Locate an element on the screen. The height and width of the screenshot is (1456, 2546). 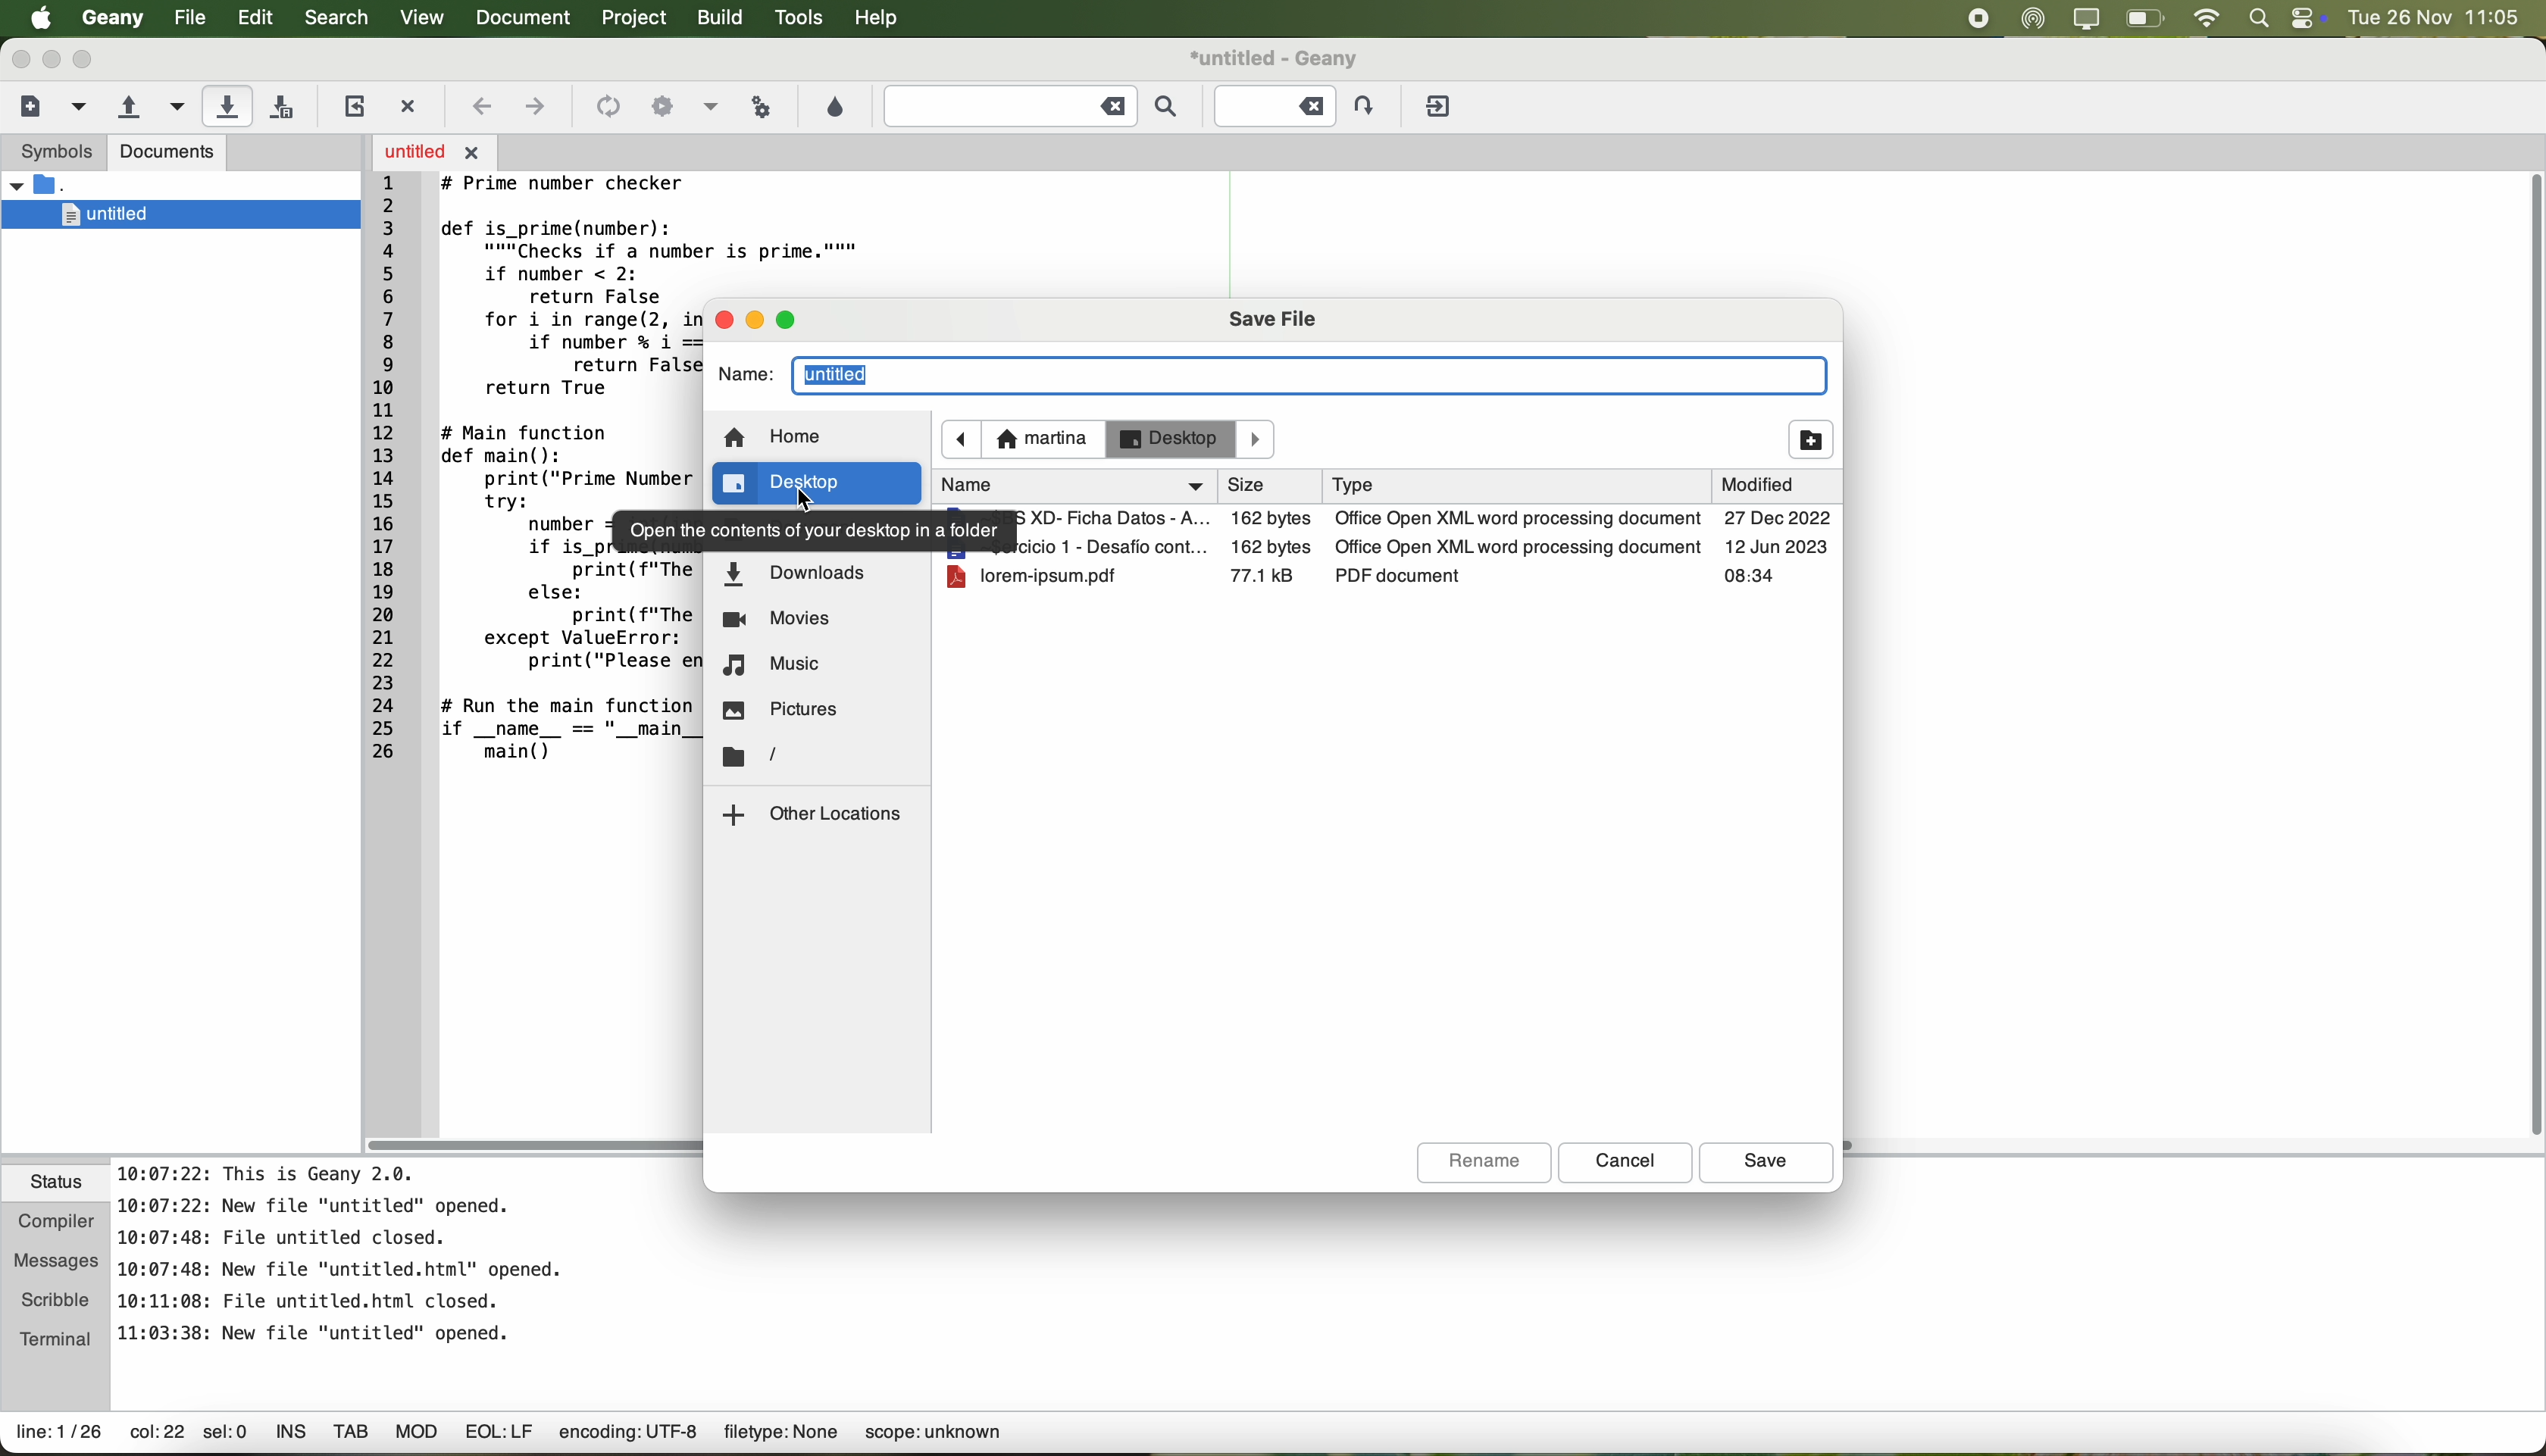
data is located at coordinates (512, 1436).